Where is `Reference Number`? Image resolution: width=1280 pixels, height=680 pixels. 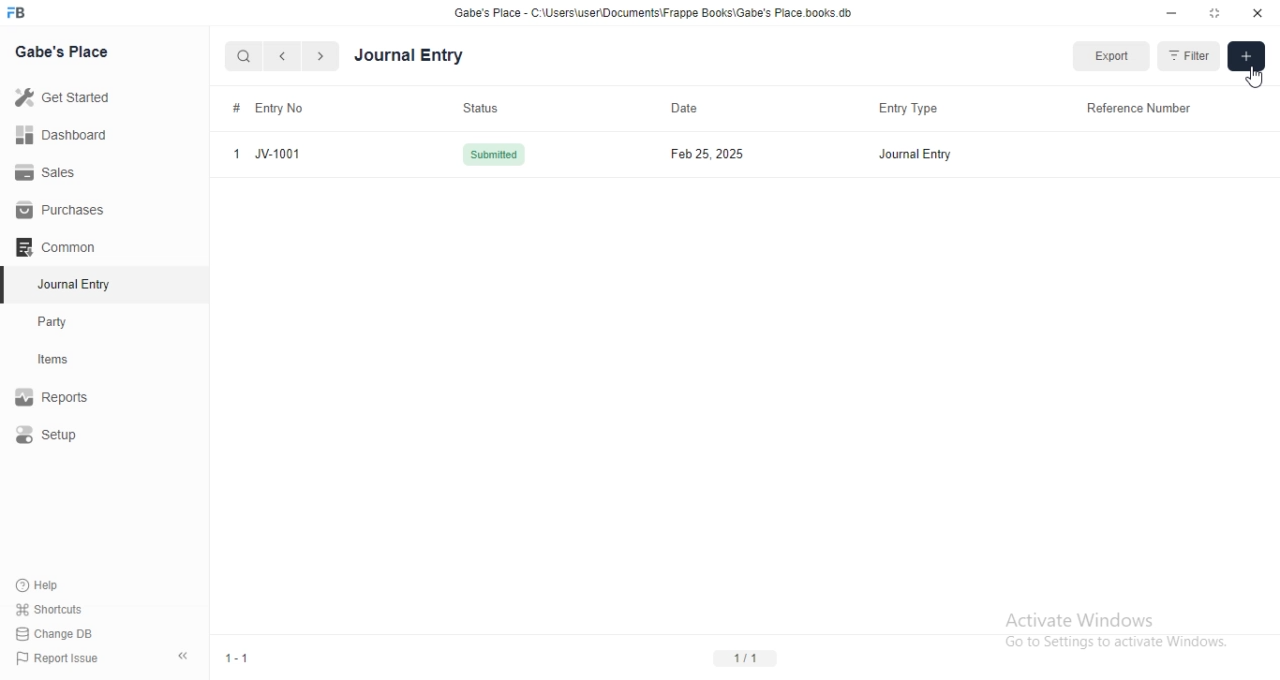
Reference Number is located at coordinates (1137, 107).